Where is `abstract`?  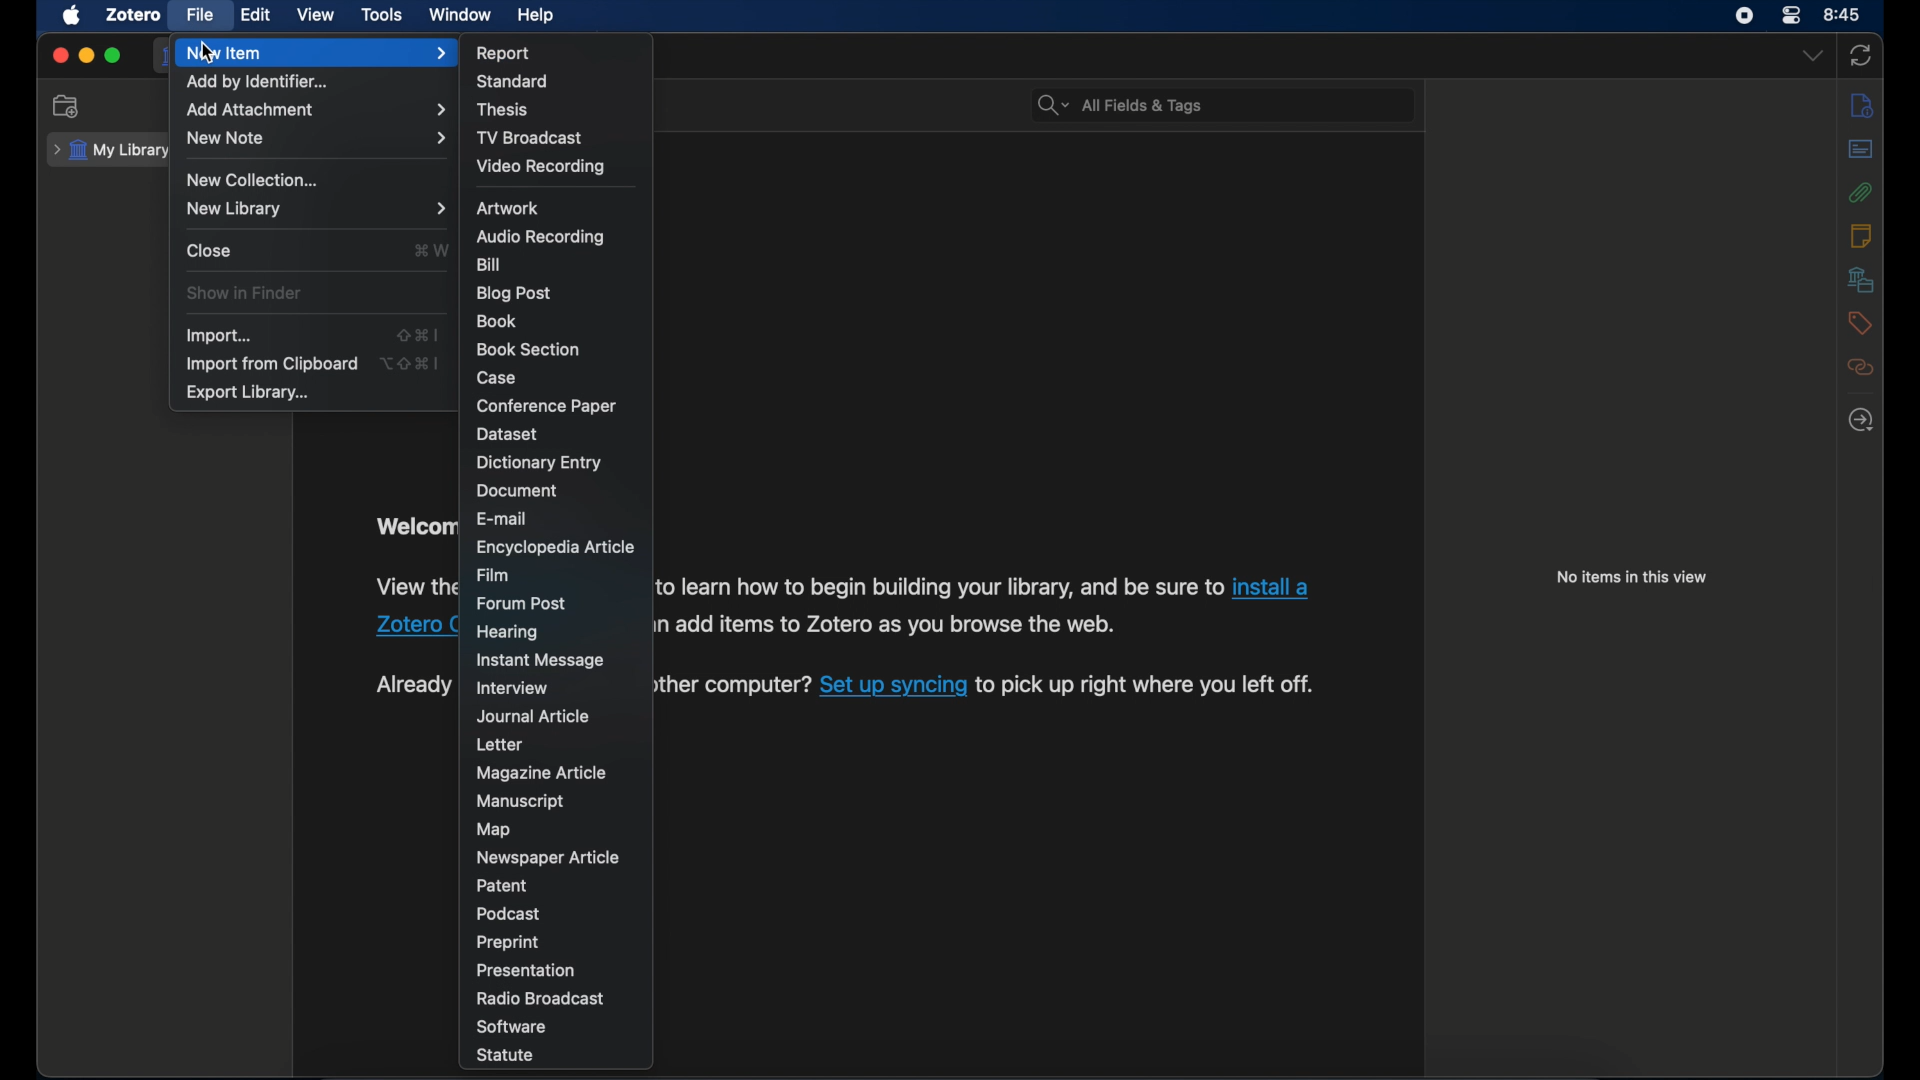 abstract is located at coordinates (1861, 148).